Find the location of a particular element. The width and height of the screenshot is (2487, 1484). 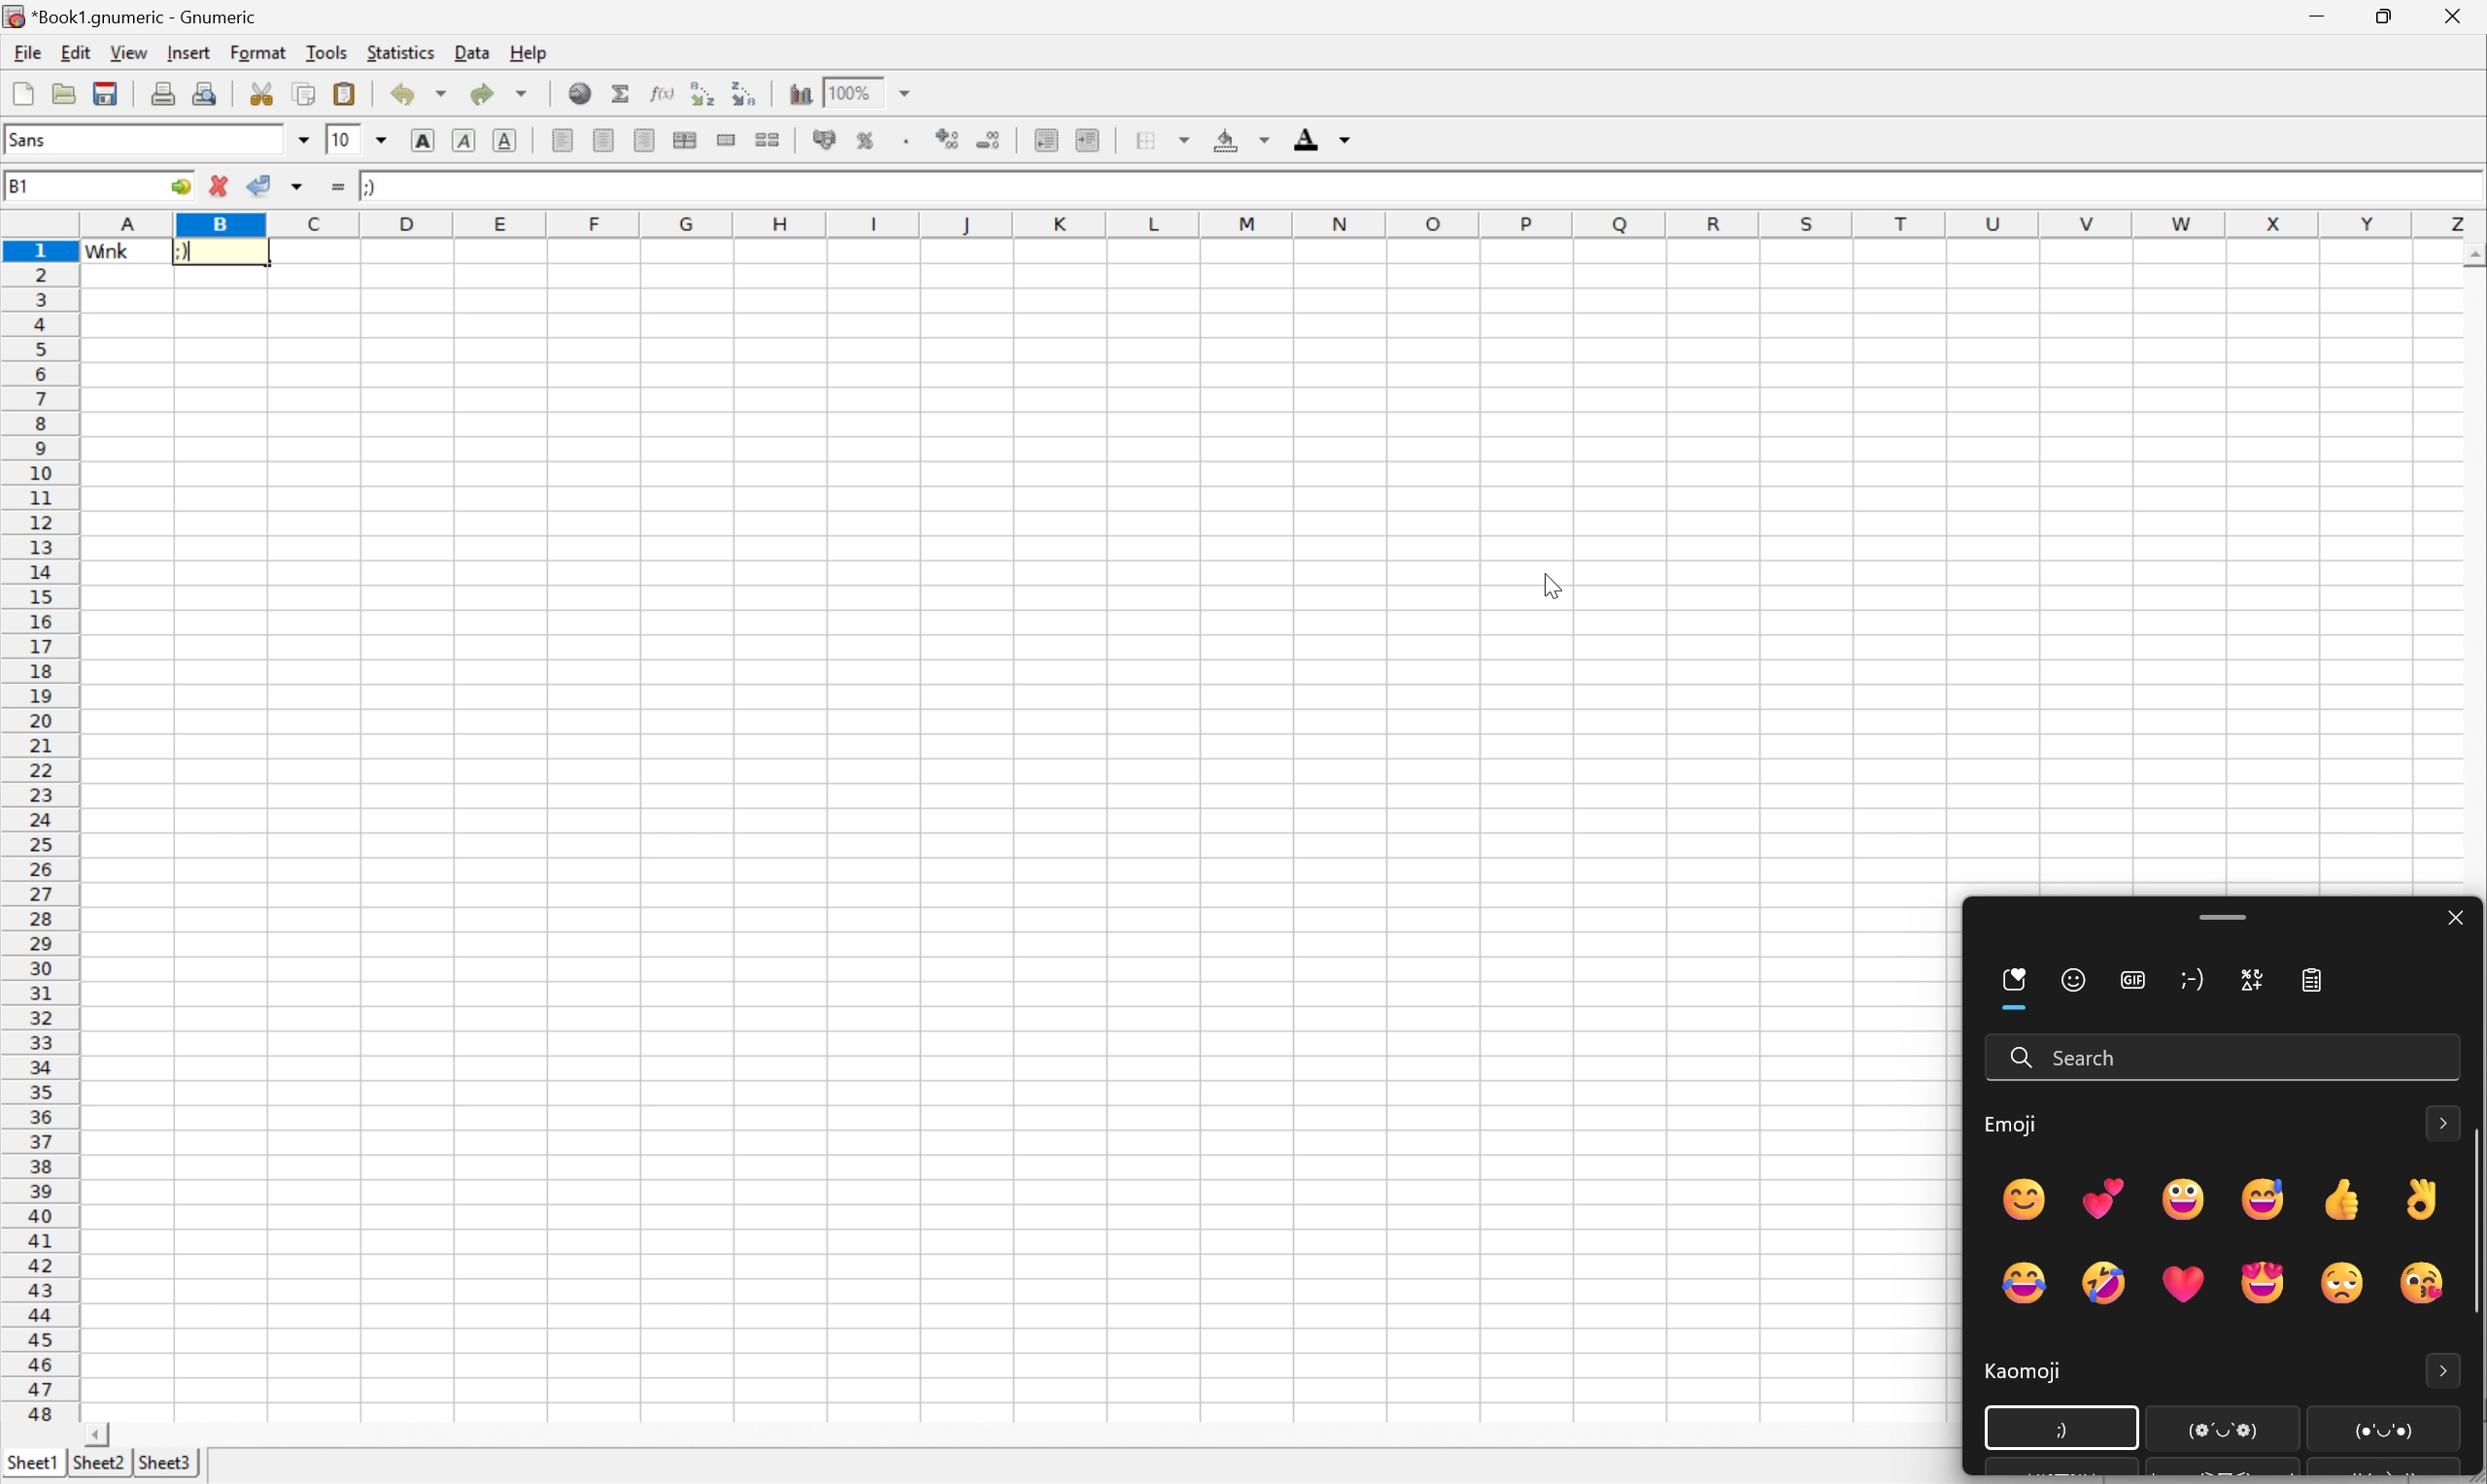

scroll right is located at coordinates (94, 1433).